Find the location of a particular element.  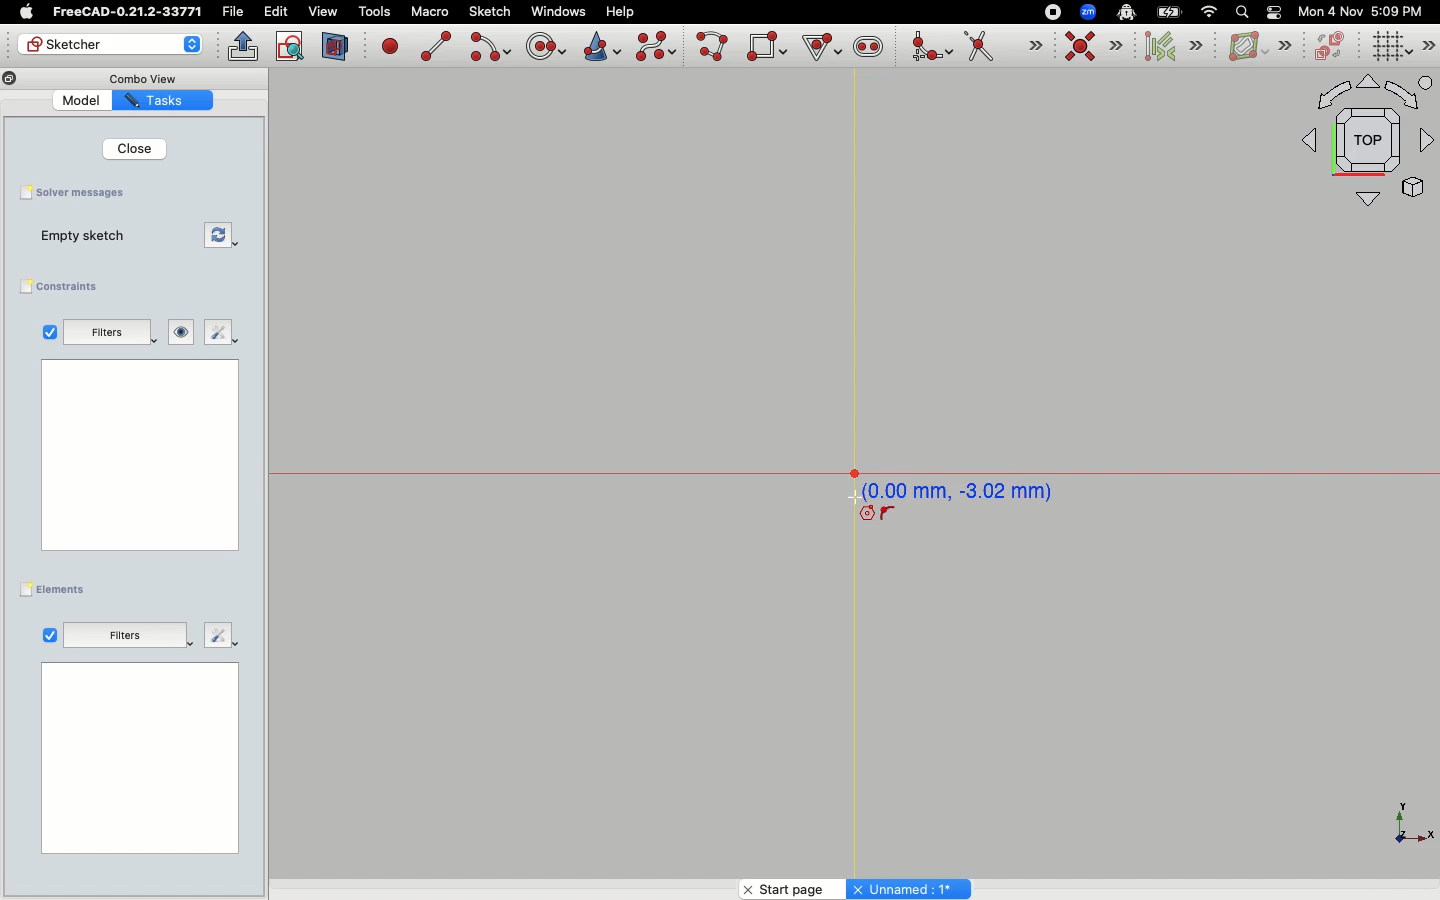

Cursor is located at coordinates (851, 494).